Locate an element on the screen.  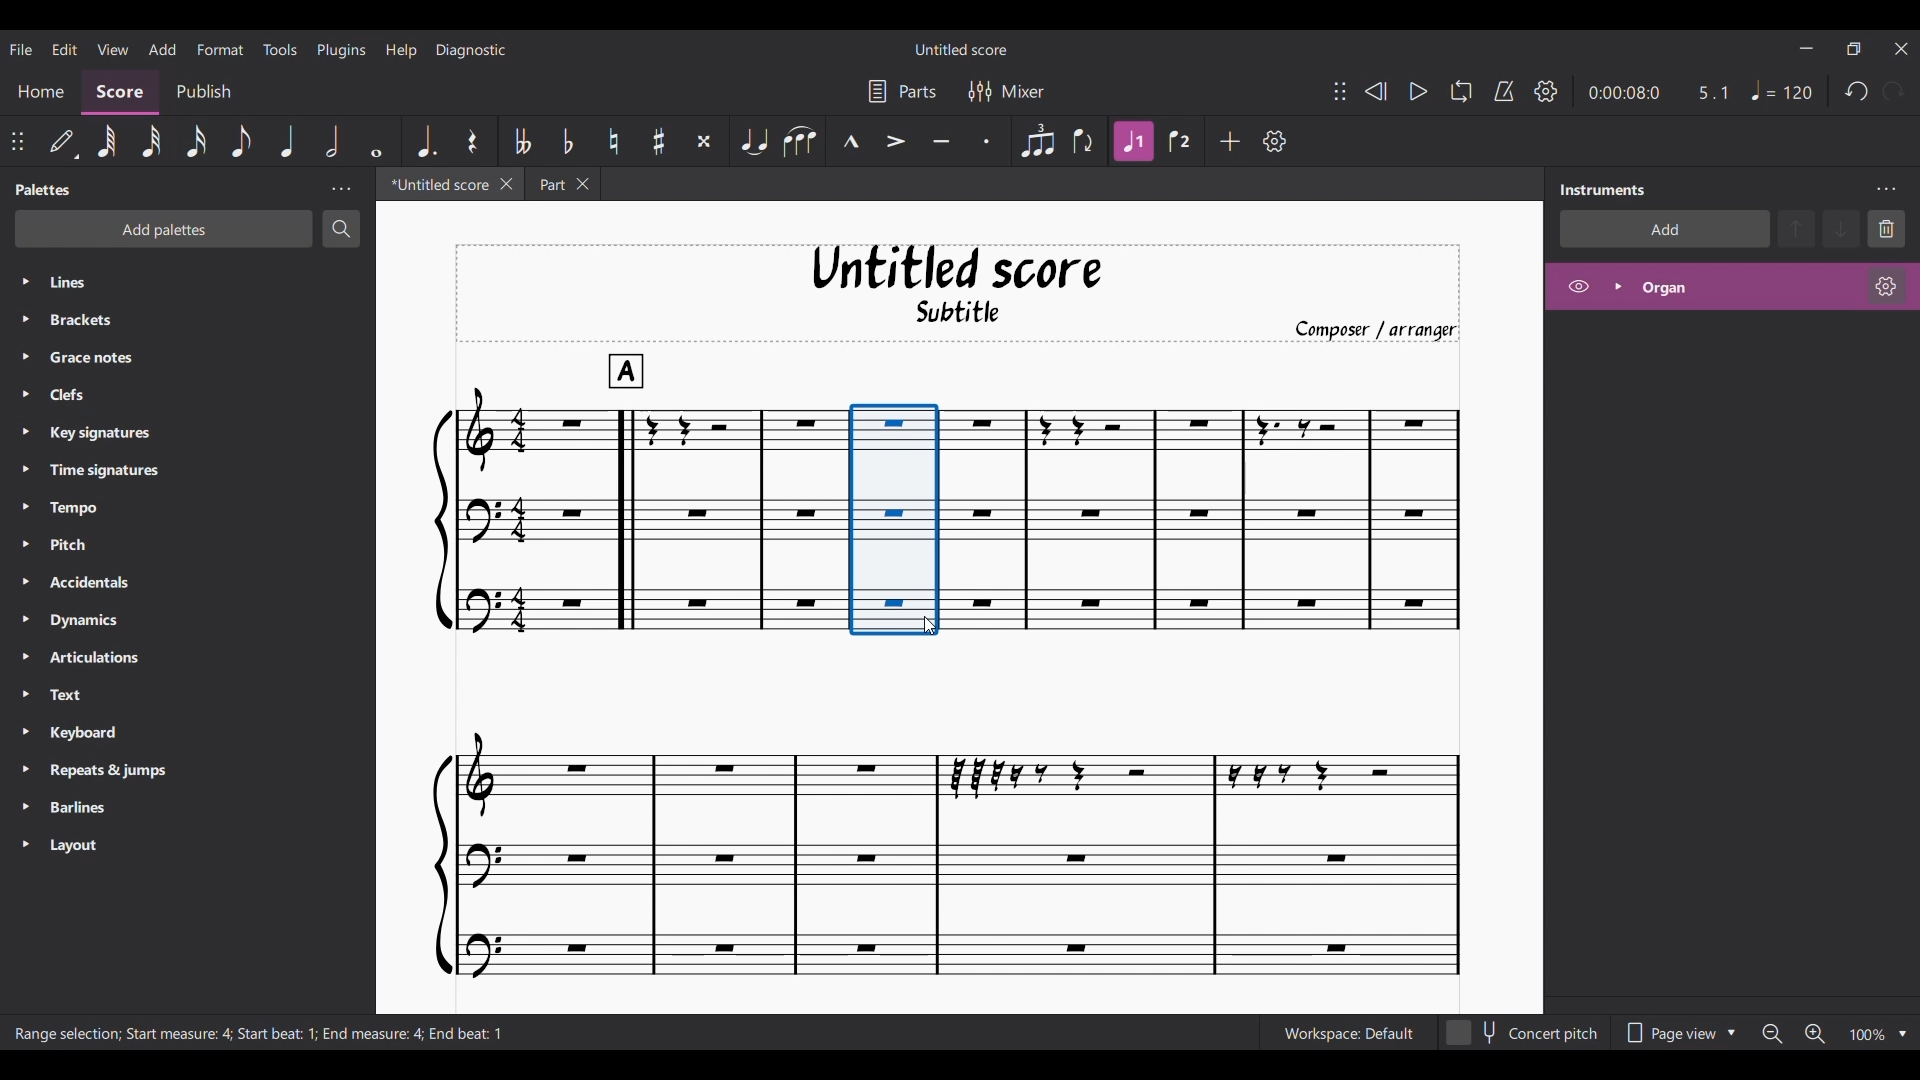
Accent is located at coordinates (896, 142).